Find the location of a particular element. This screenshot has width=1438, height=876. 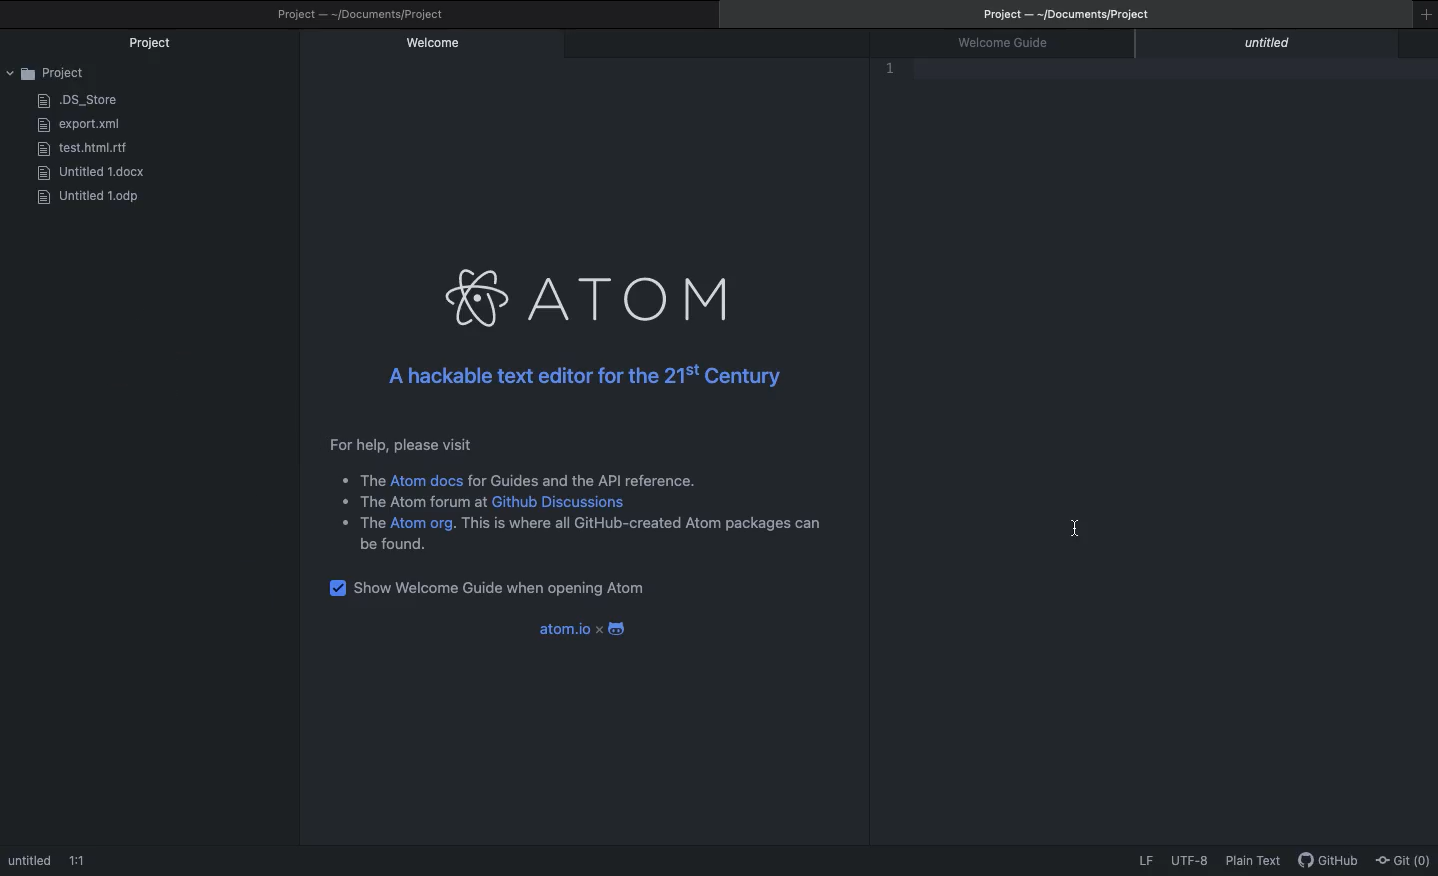

A hackable text editor for the 215 Century is located at coordinates (579, 379).